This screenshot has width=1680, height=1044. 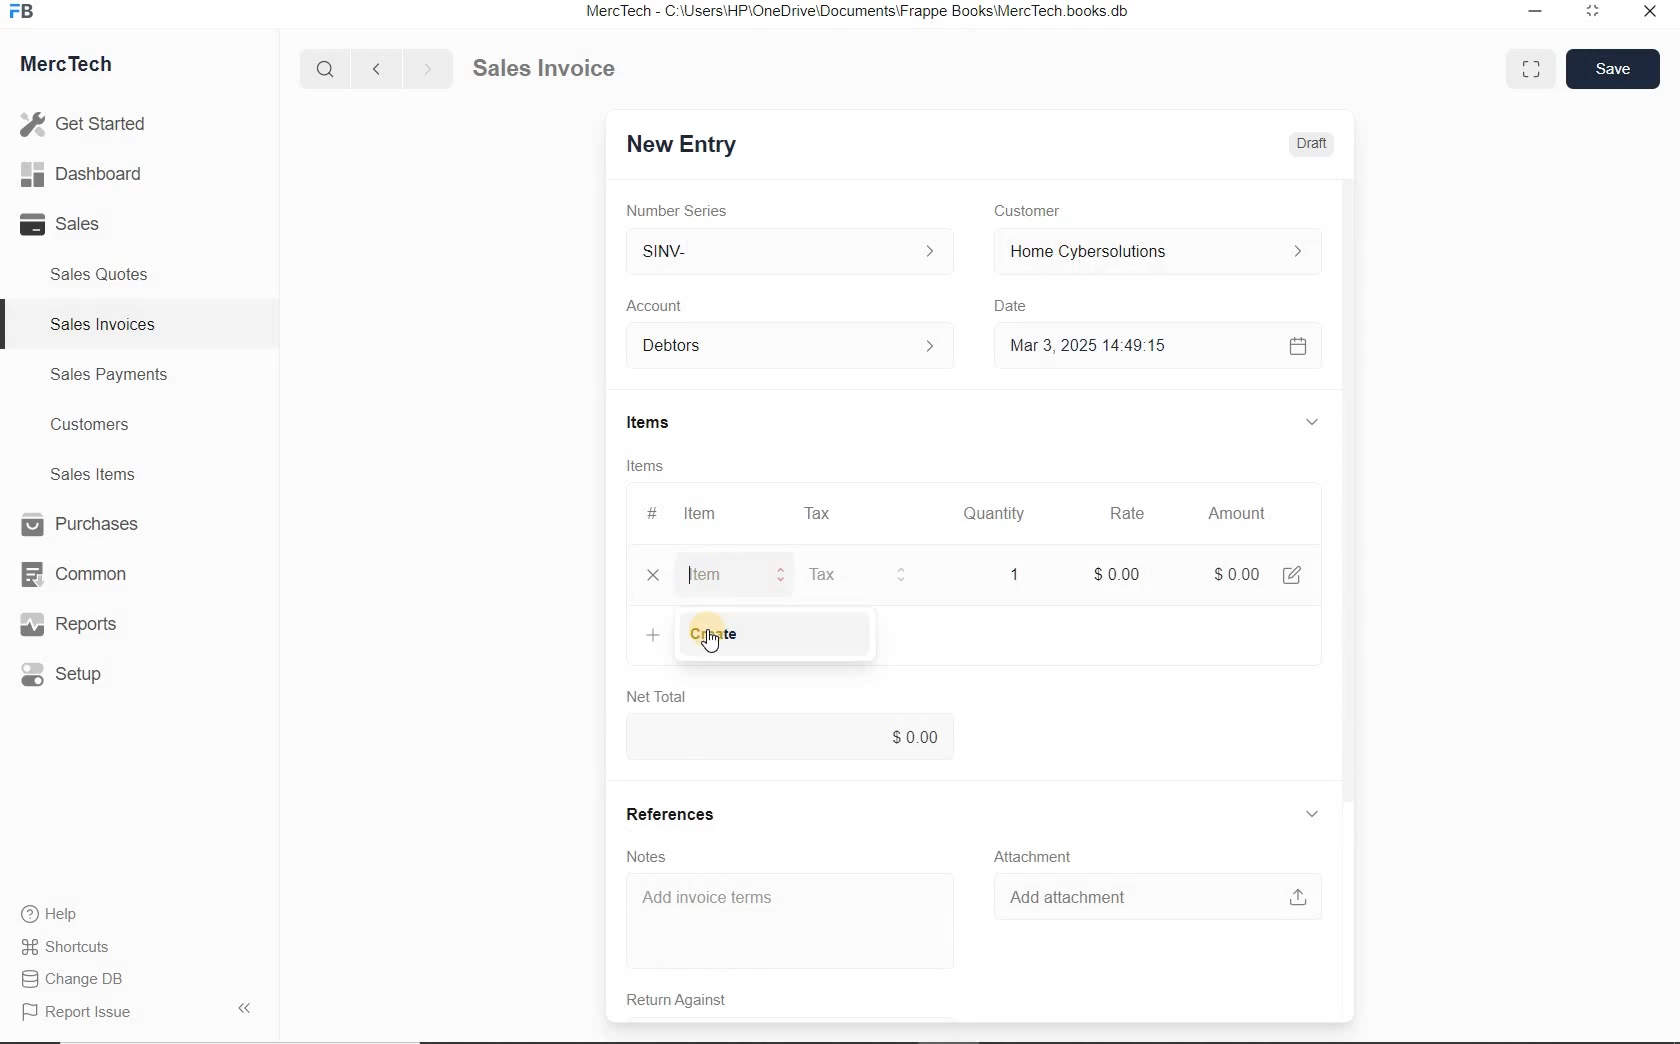 I want to click on Add invoice terms, so click(x=794, y=923).